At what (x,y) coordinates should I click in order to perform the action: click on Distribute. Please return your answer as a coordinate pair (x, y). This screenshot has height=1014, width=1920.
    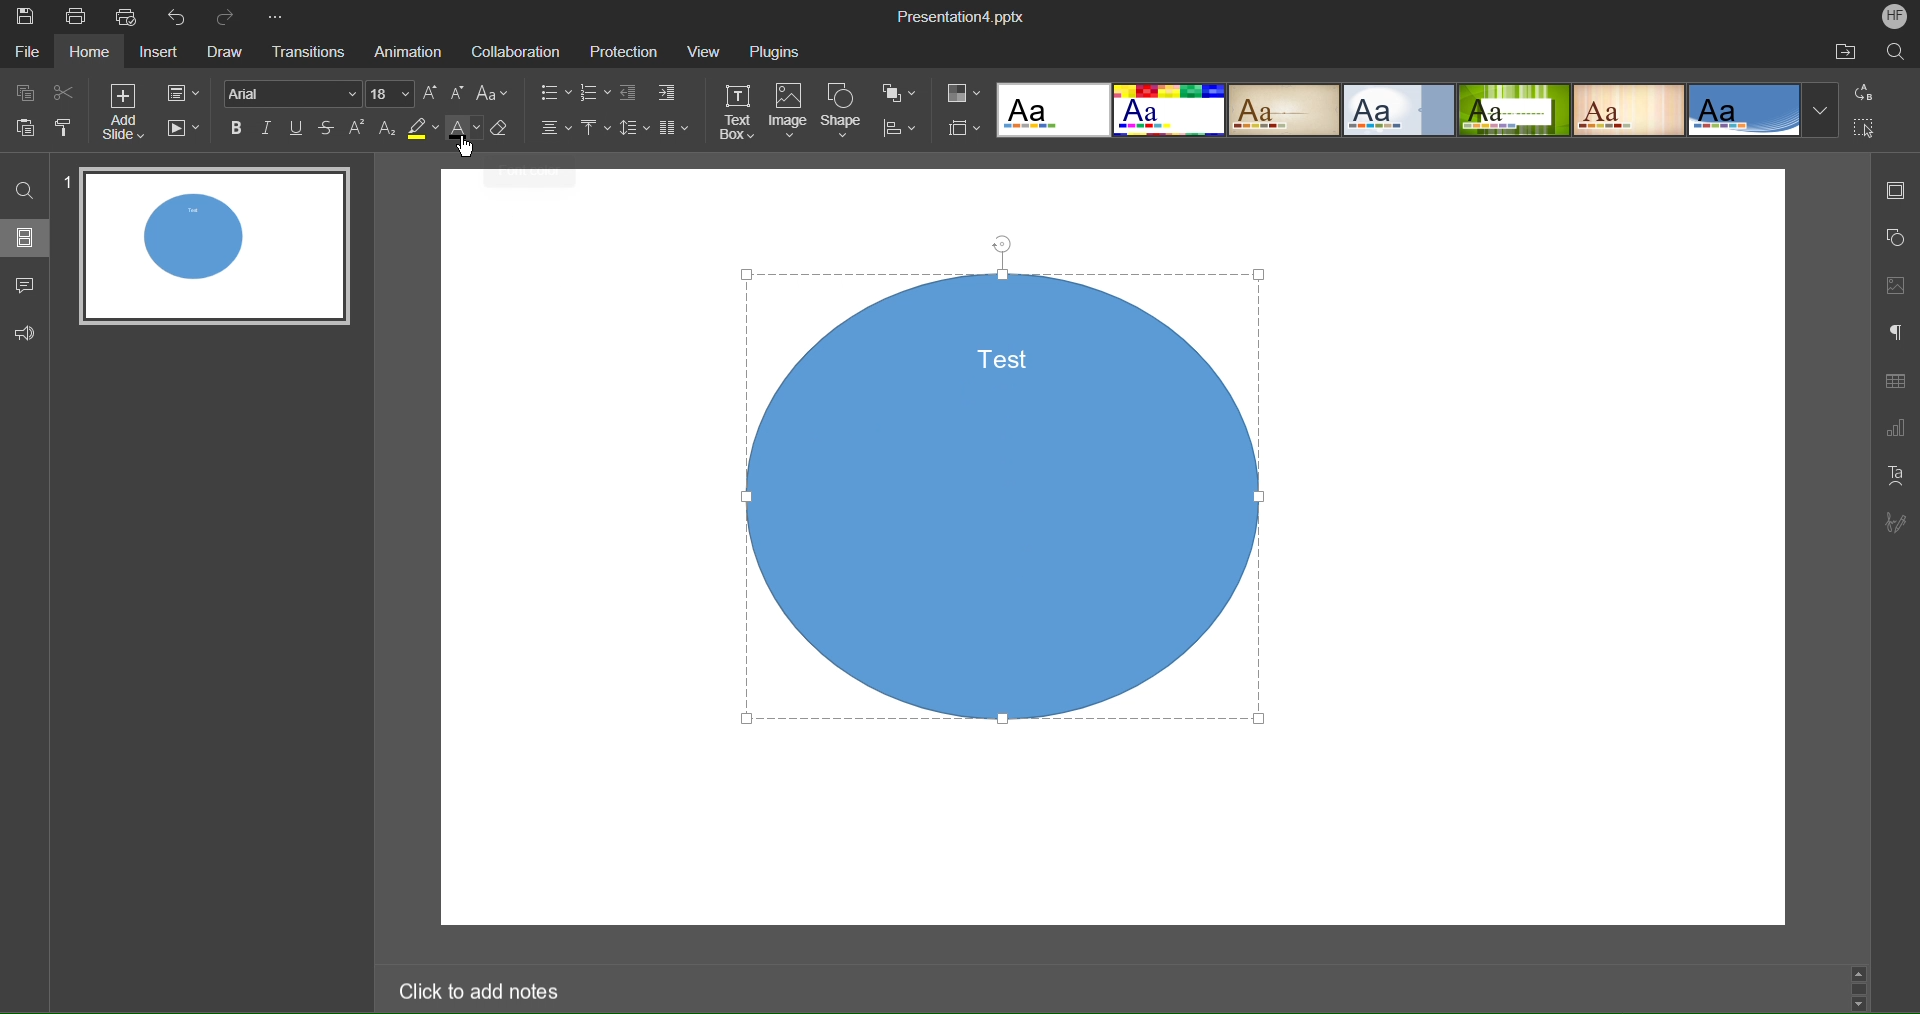
    Looking at the image, I should click on (897, 126).